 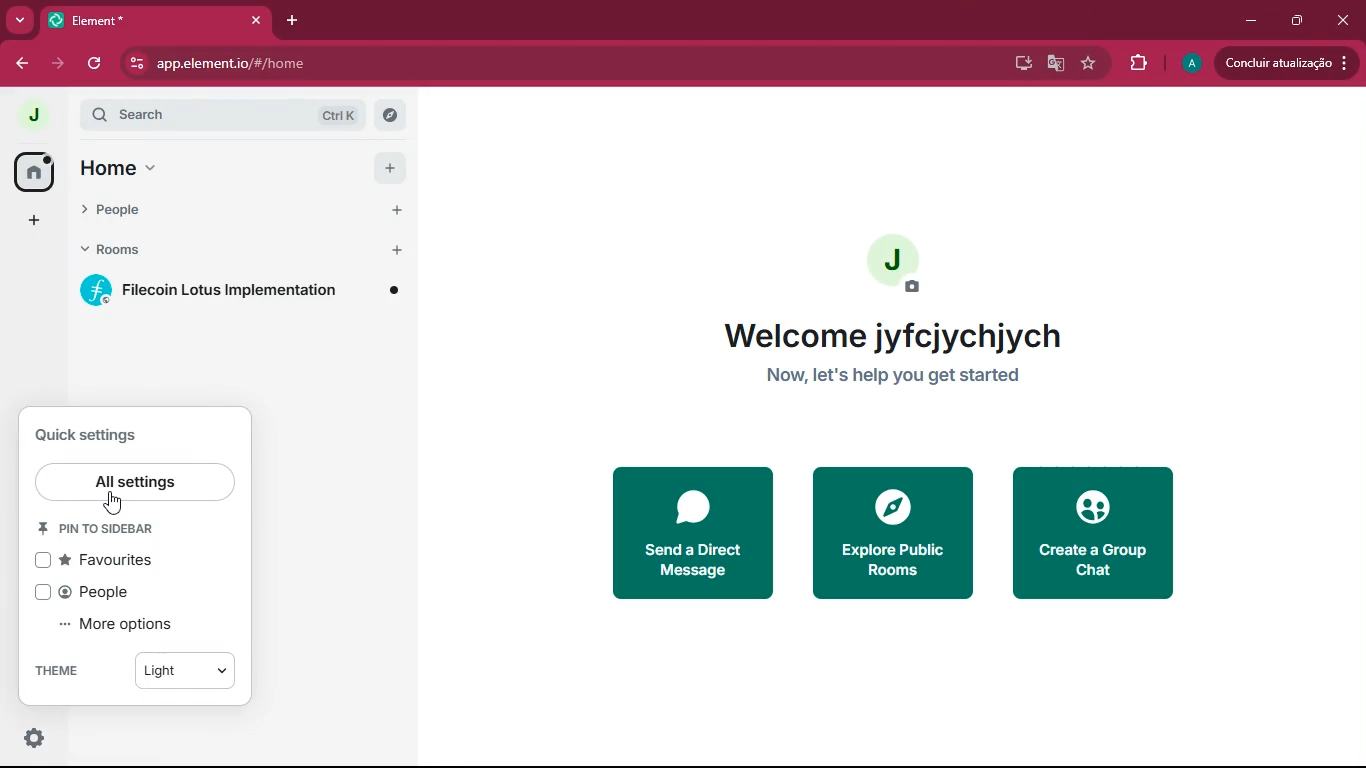 I want to click on home, so click(x=33, y=171).